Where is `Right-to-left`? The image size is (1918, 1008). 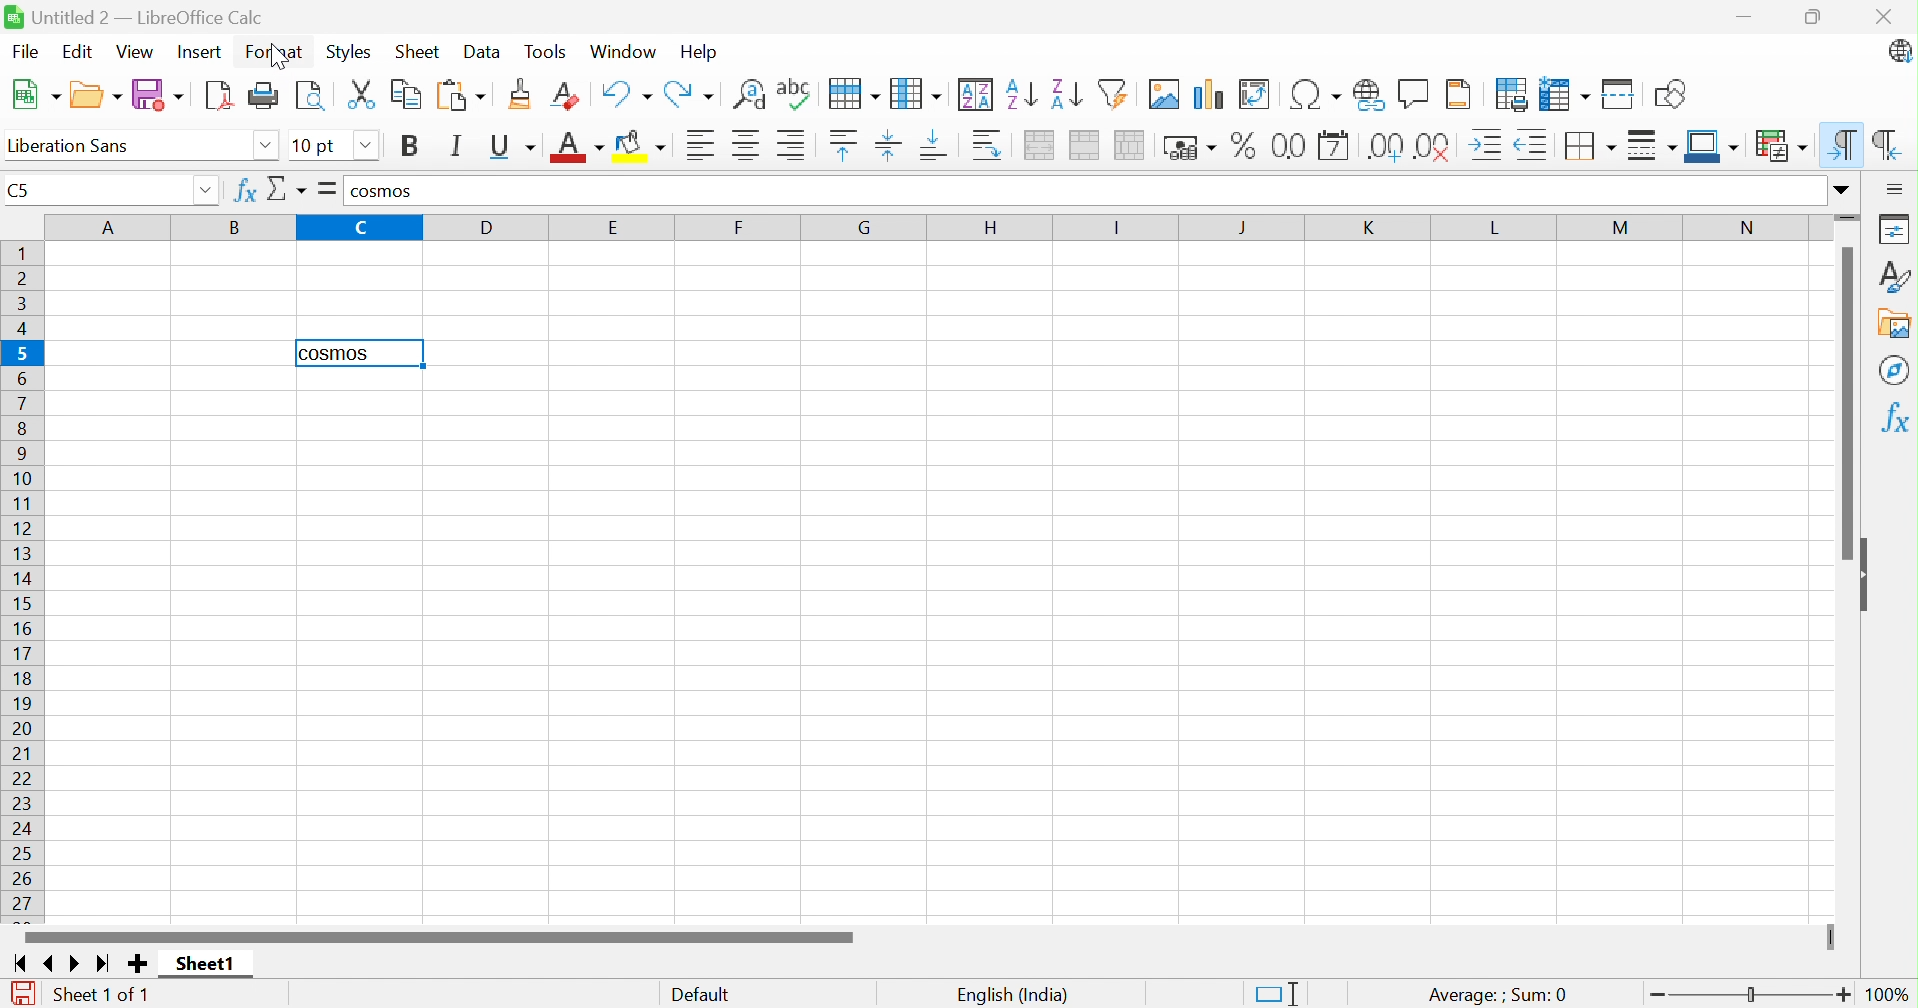 Right-to-left is located at coordinates (1883, 145).